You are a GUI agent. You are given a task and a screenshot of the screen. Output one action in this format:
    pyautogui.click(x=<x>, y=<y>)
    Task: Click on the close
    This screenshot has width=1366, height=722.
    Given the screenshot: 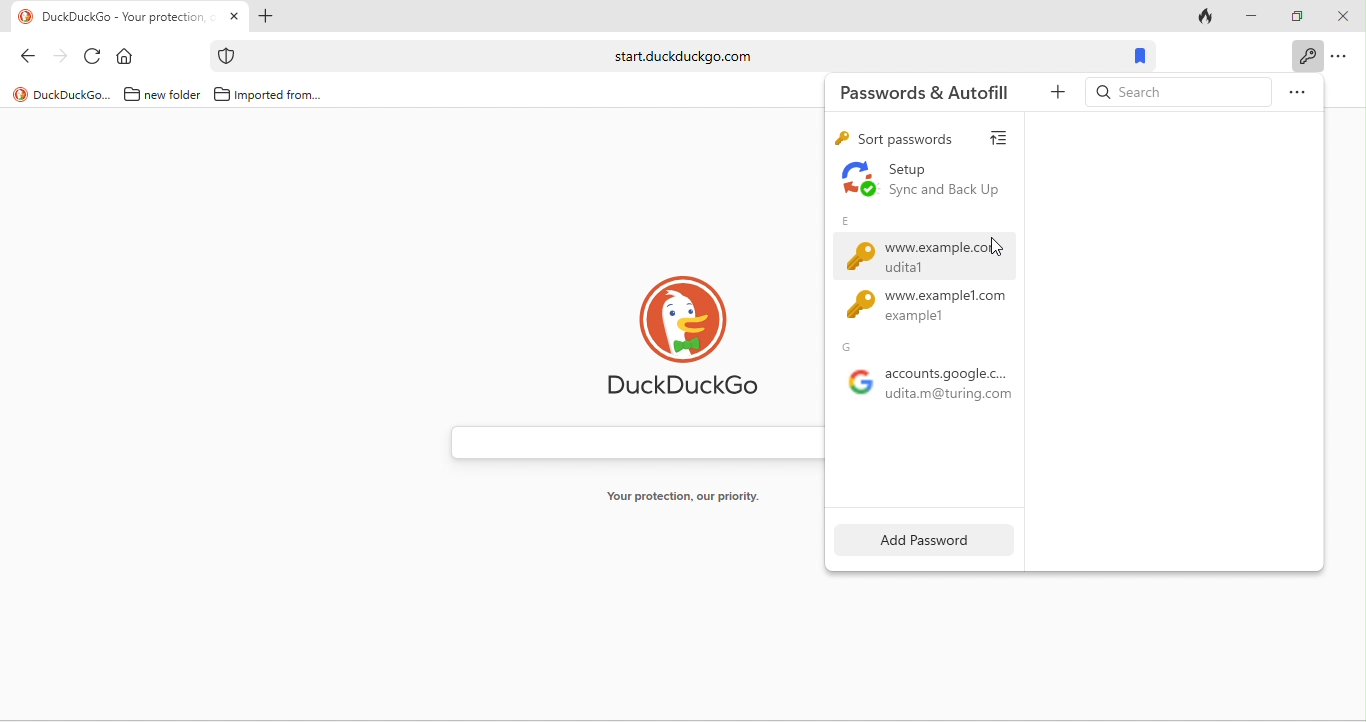 What is the action you would take?
    pyautogui.click(x=1343, y=18)
    